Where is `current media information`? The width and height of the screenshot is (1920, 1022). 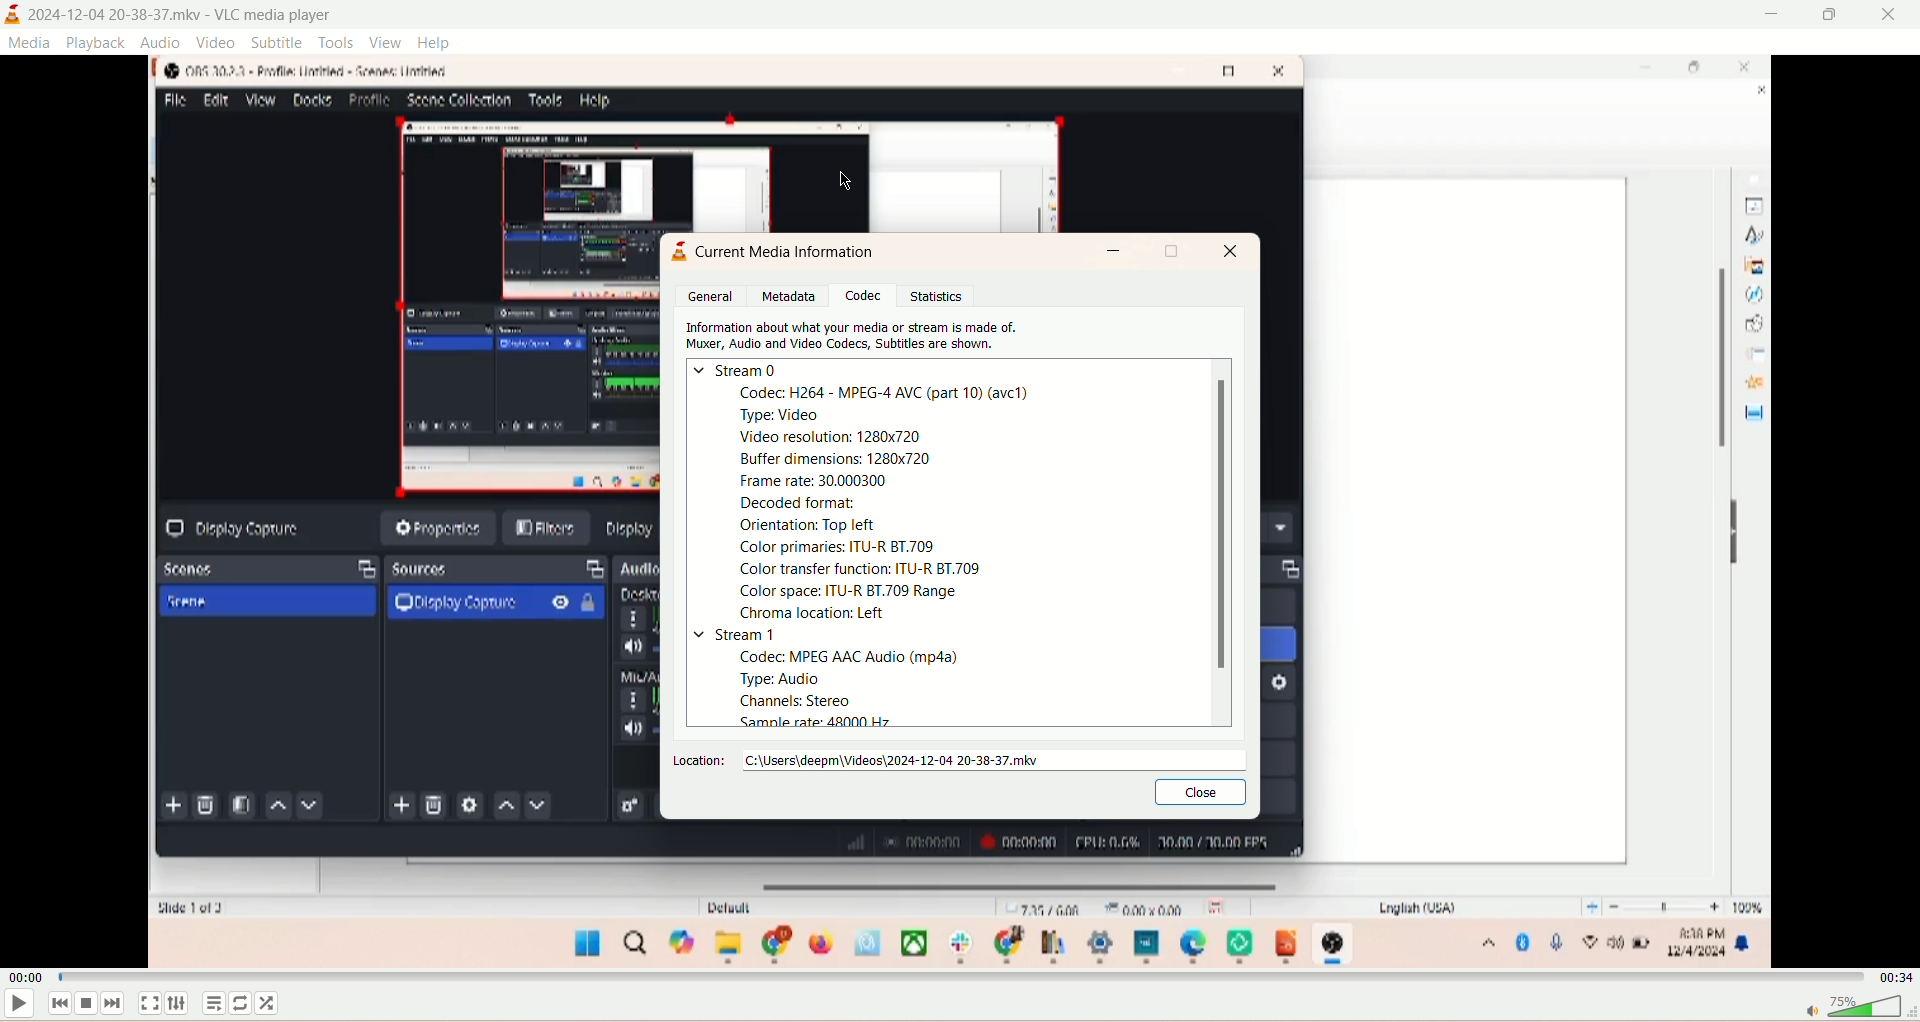 current media information is located at coordinates (787, 253).